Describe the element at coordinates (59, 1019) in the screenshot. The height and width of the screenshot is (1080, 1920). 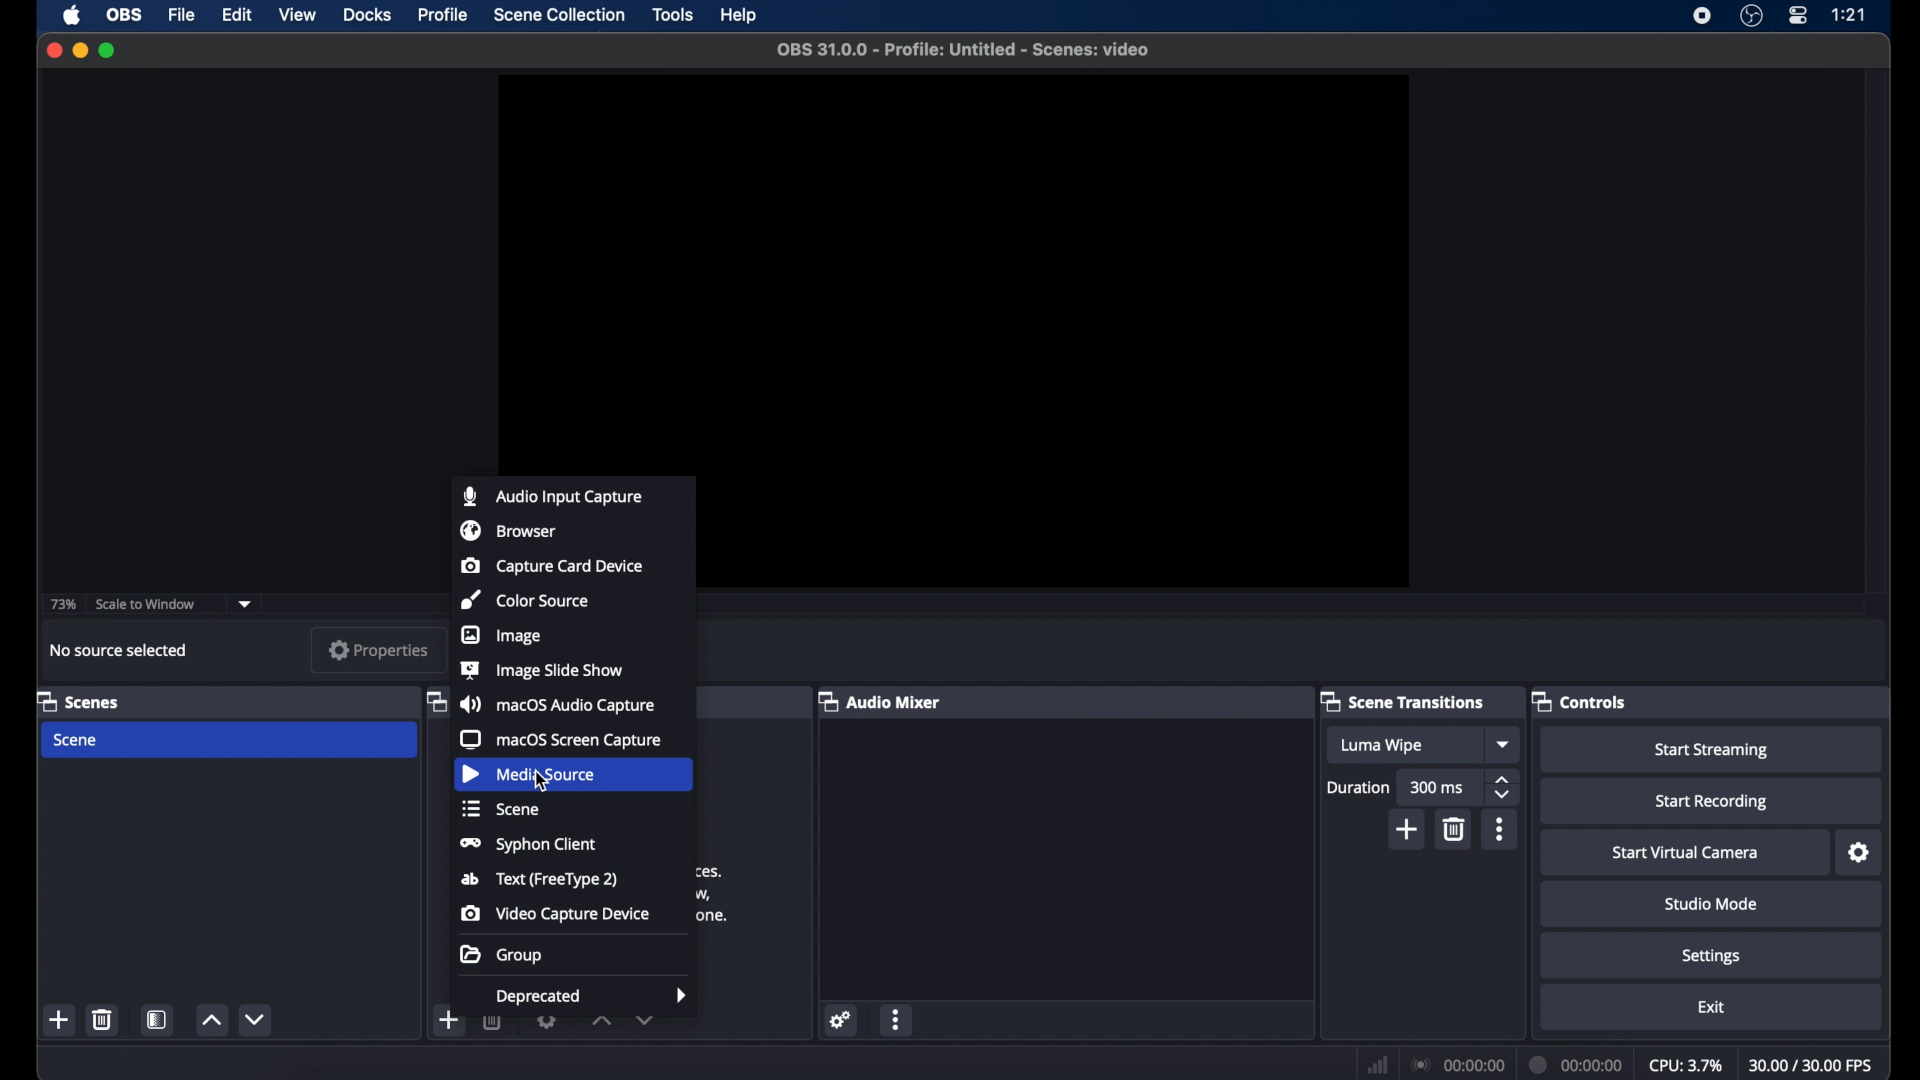
I see `add` at that location.